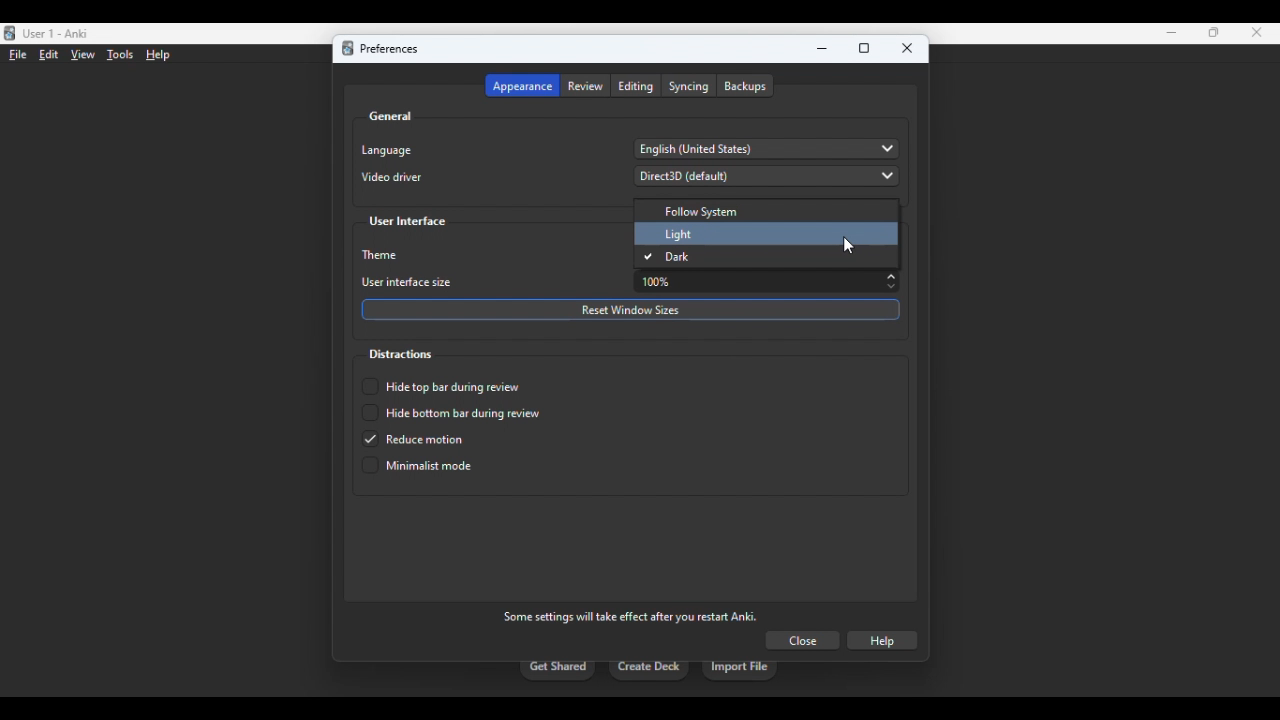 The image size is (1280, 720). Describe the element at coordinates (668, 257) in the screenshot. I see `dark` at that location.